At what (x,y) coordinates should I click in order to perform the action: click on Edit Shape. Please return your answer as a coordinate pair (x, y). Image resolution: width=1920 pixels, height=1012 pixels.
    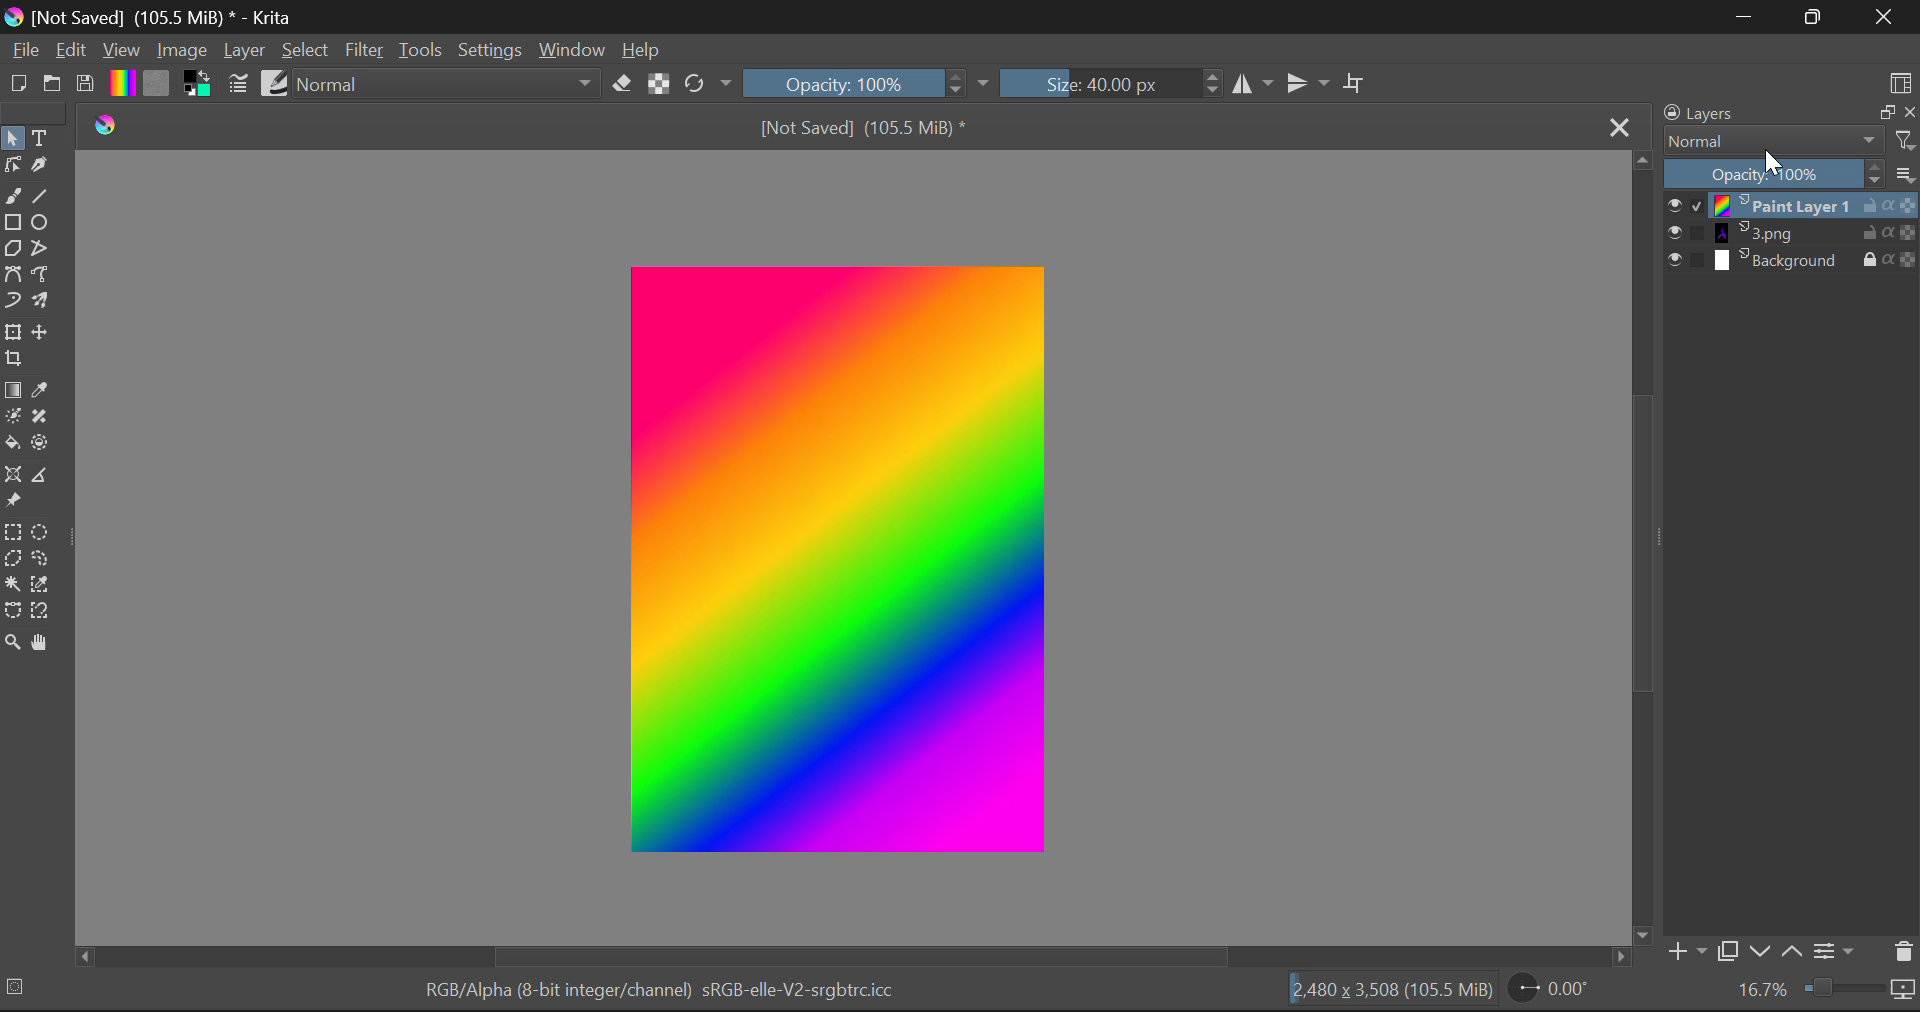
    Looking at the image, I should click on (12, 165).